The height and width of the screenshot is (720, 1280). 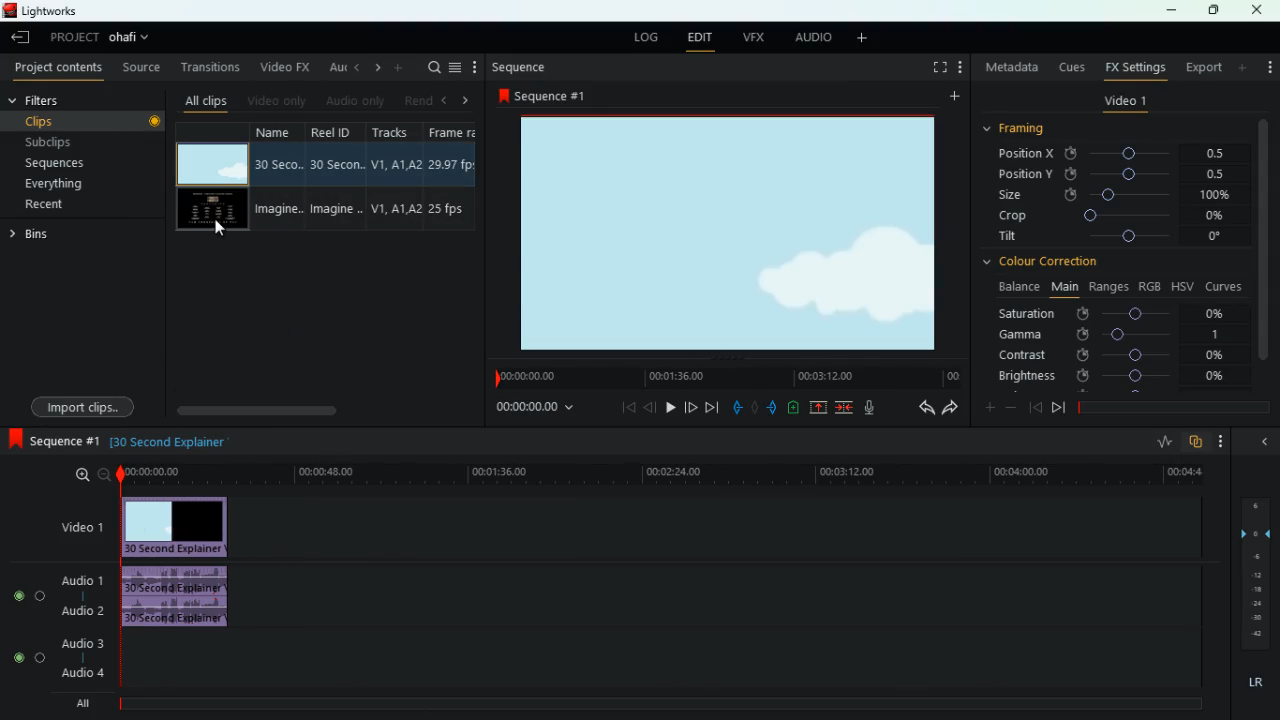 What do you see at coordinates (1134, 66) in the screenshot?
I see `fx settings` at bounding box center [1134, 66].